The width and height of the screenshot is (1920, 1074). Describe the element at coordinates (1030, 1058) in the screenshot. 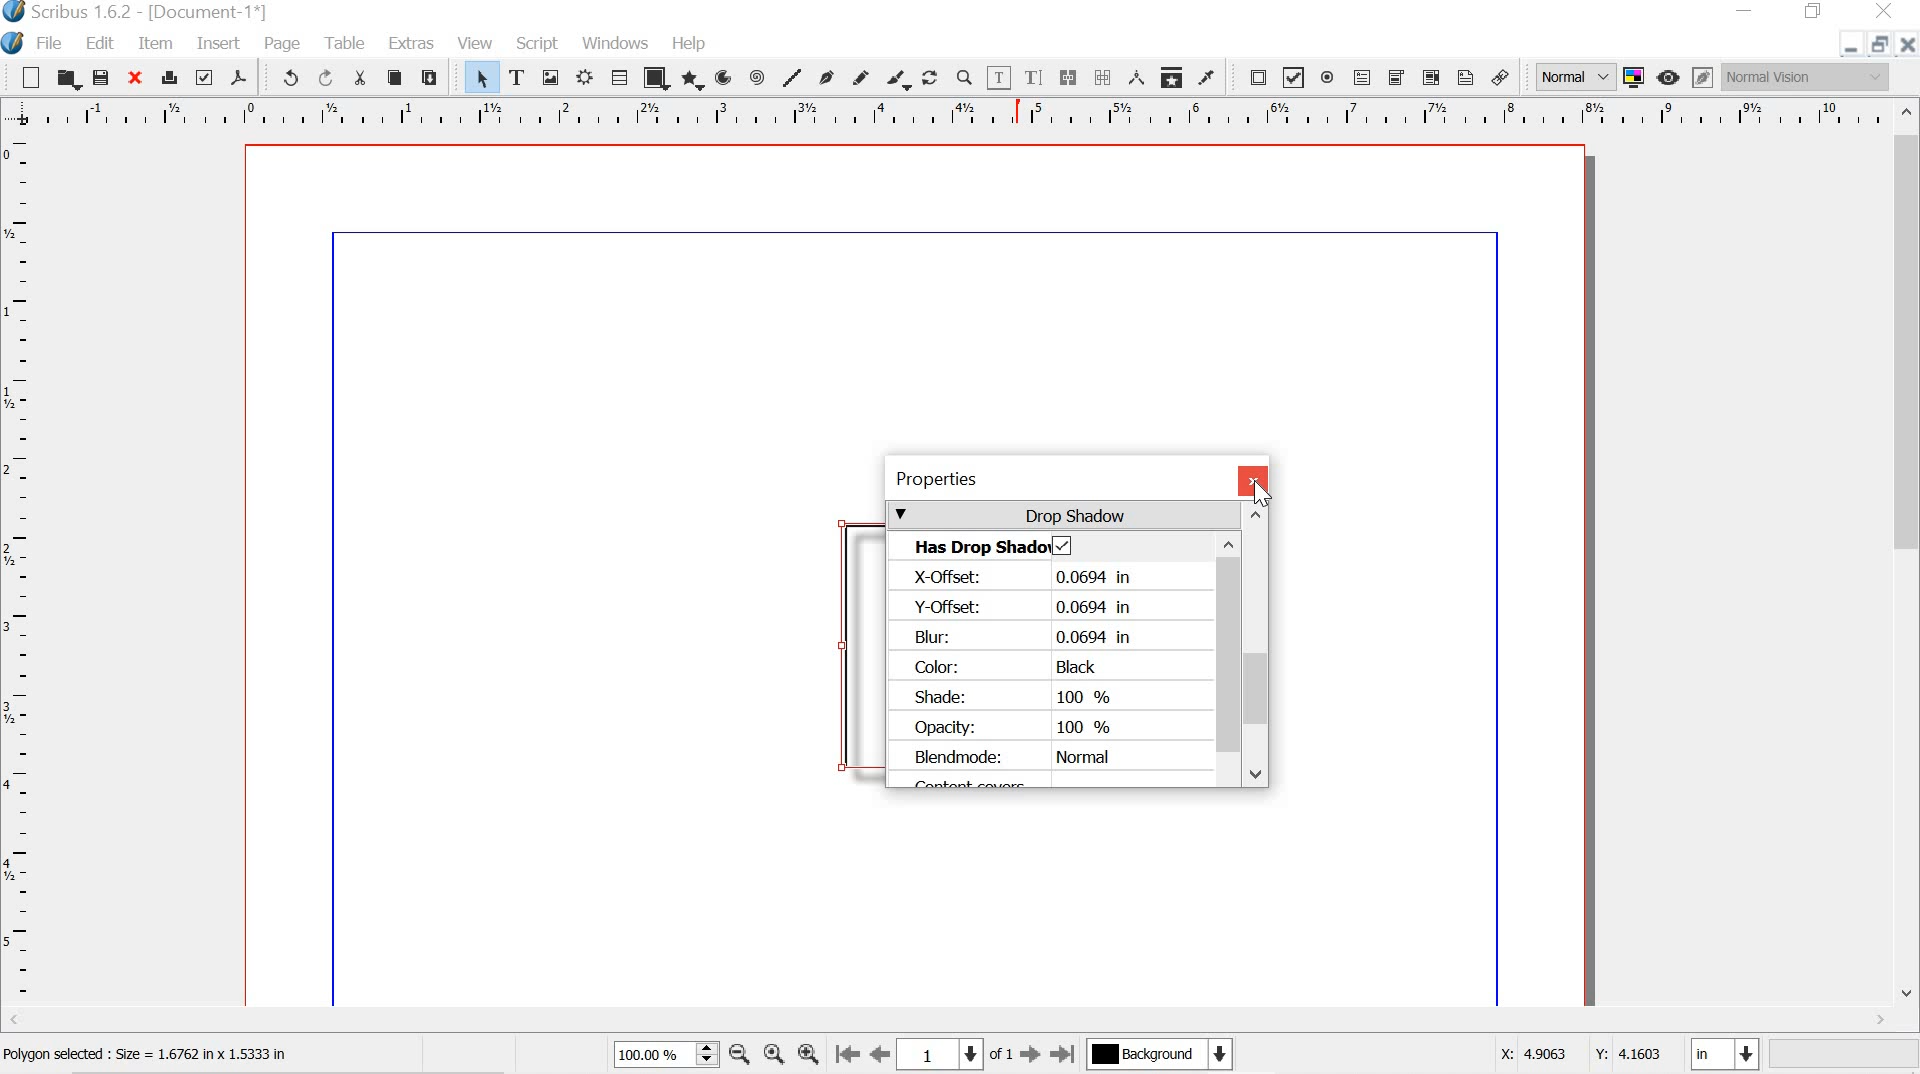

I see `go to next page` at that location.